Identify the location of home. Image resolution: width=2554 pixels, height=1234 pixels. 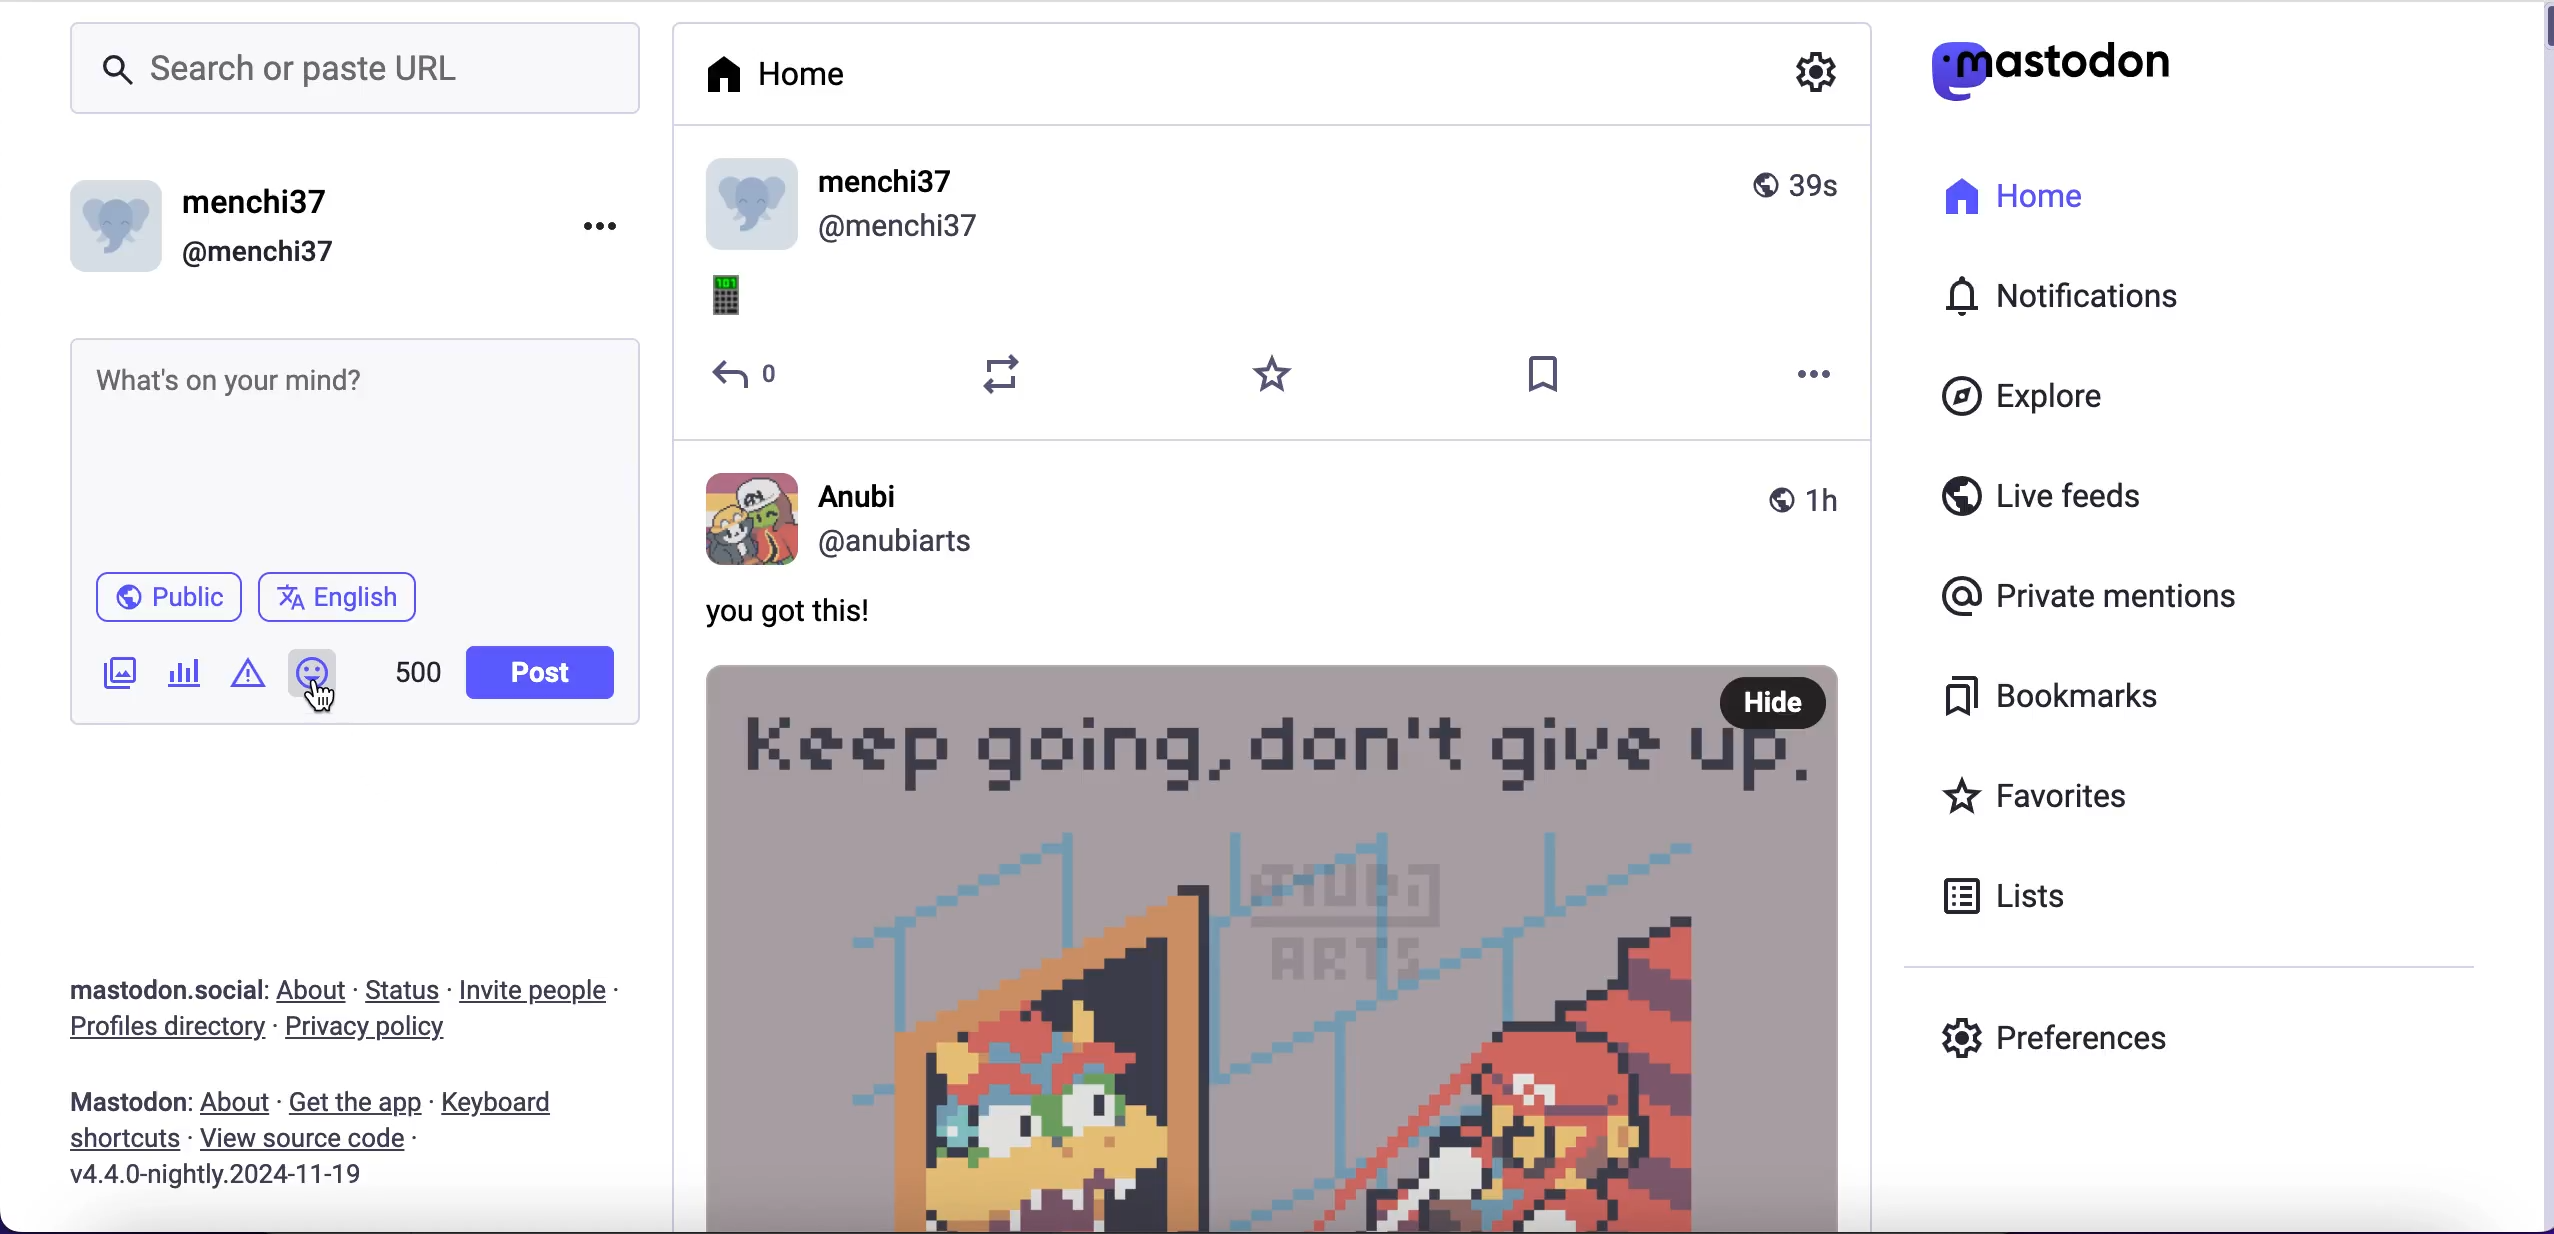
(2010, 209).